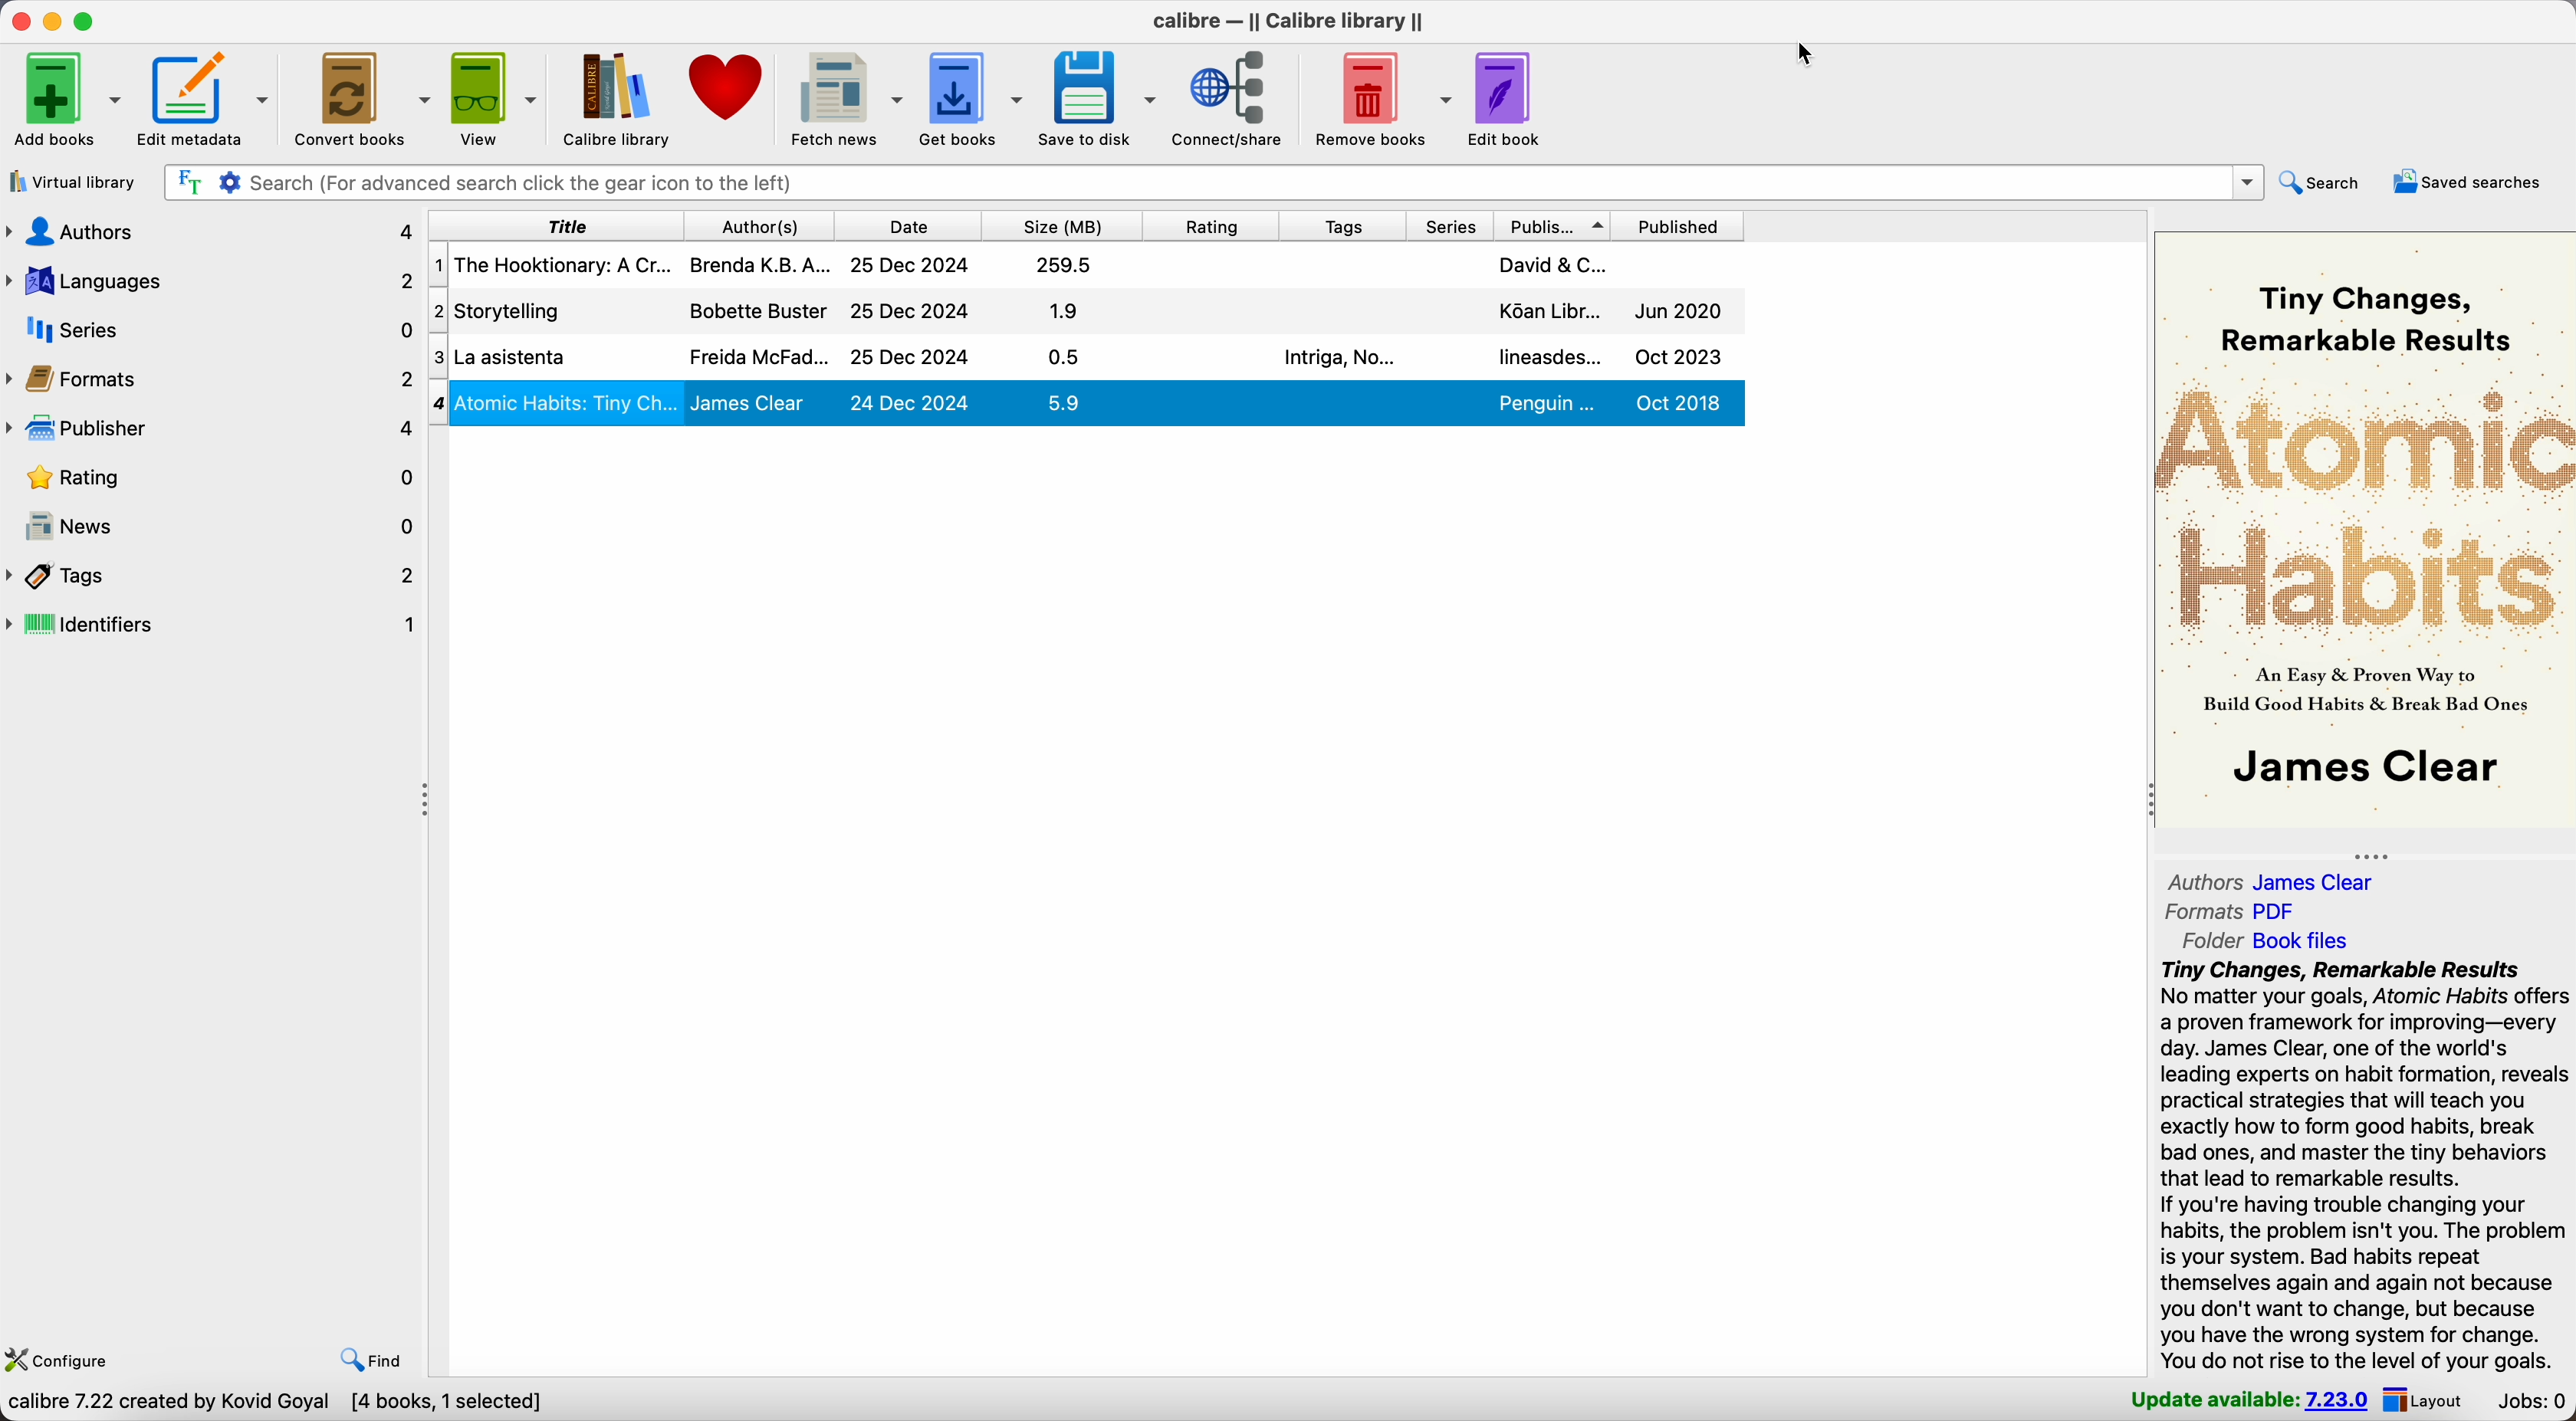 This screenshot has width=2576, height=1421. What do you see at coordinates (71, 185) in the screenshot?
I see `virtual library` at bounding box center [71, 185].